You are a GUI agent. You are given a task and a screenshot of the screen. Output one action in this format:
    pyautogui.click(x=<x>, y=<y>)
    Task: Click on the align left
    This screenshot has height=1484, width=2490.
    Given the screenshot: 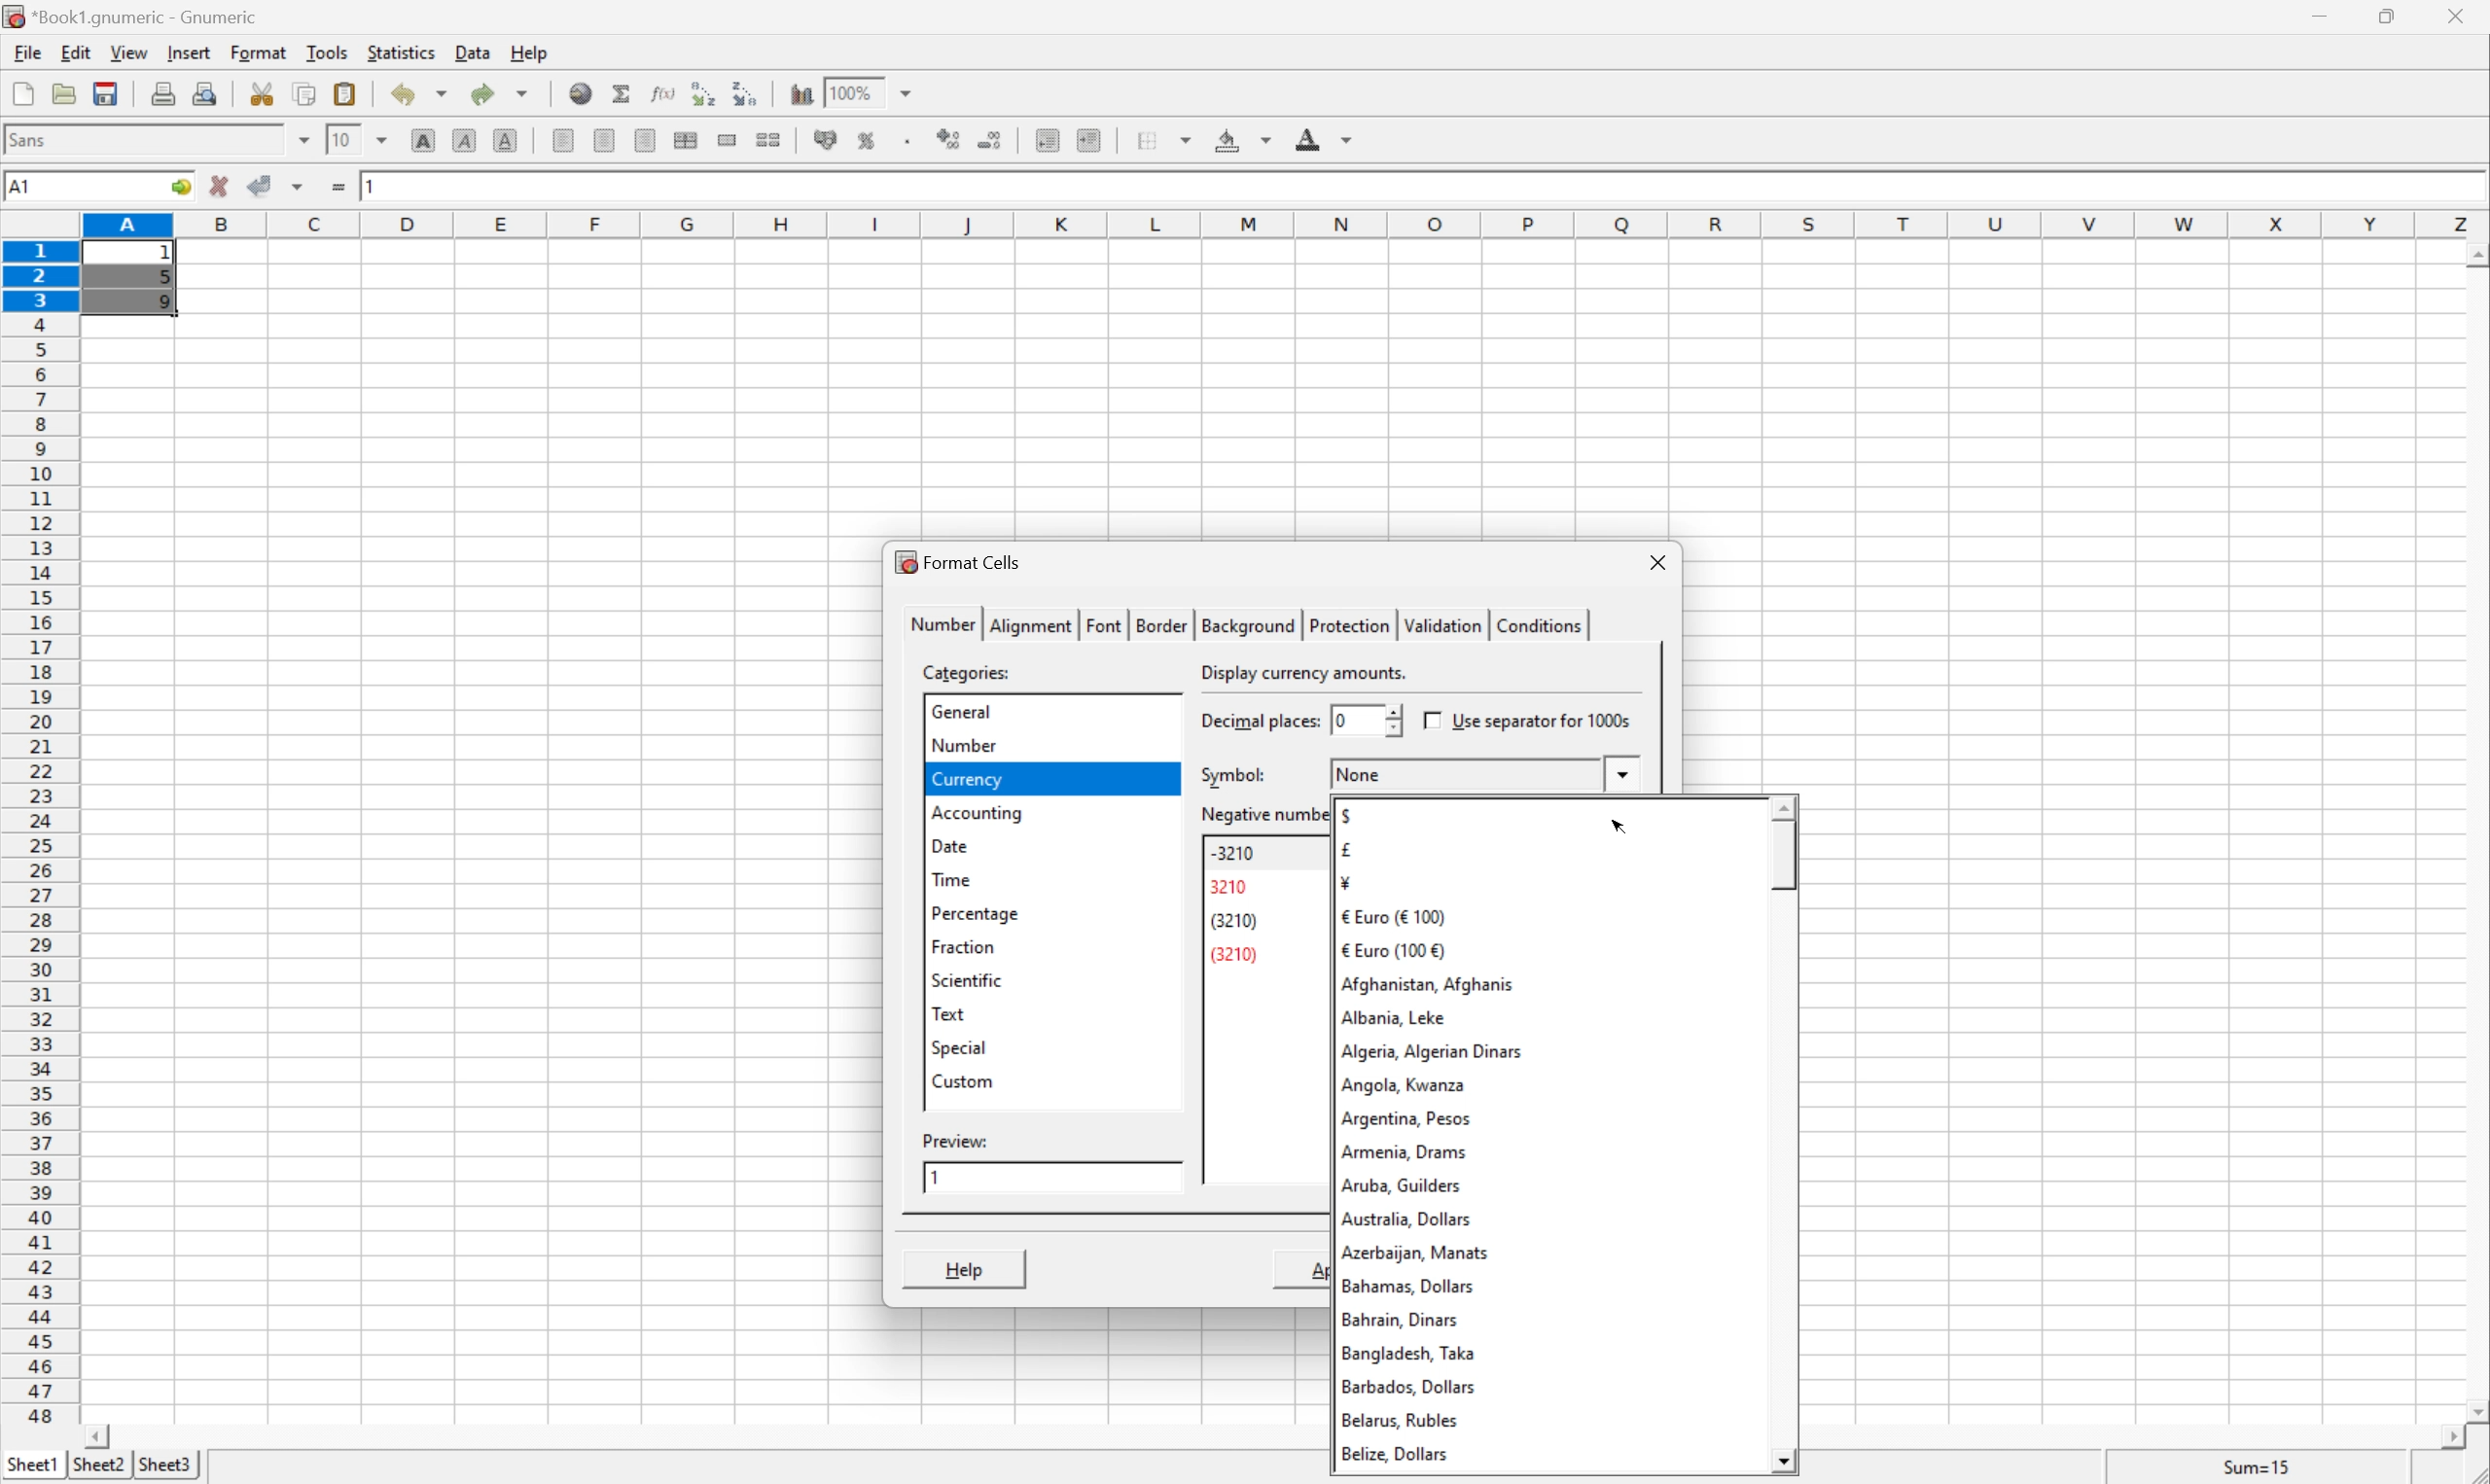 What is the action you would take?
    pyautogui.click(x=565, y=140)
    